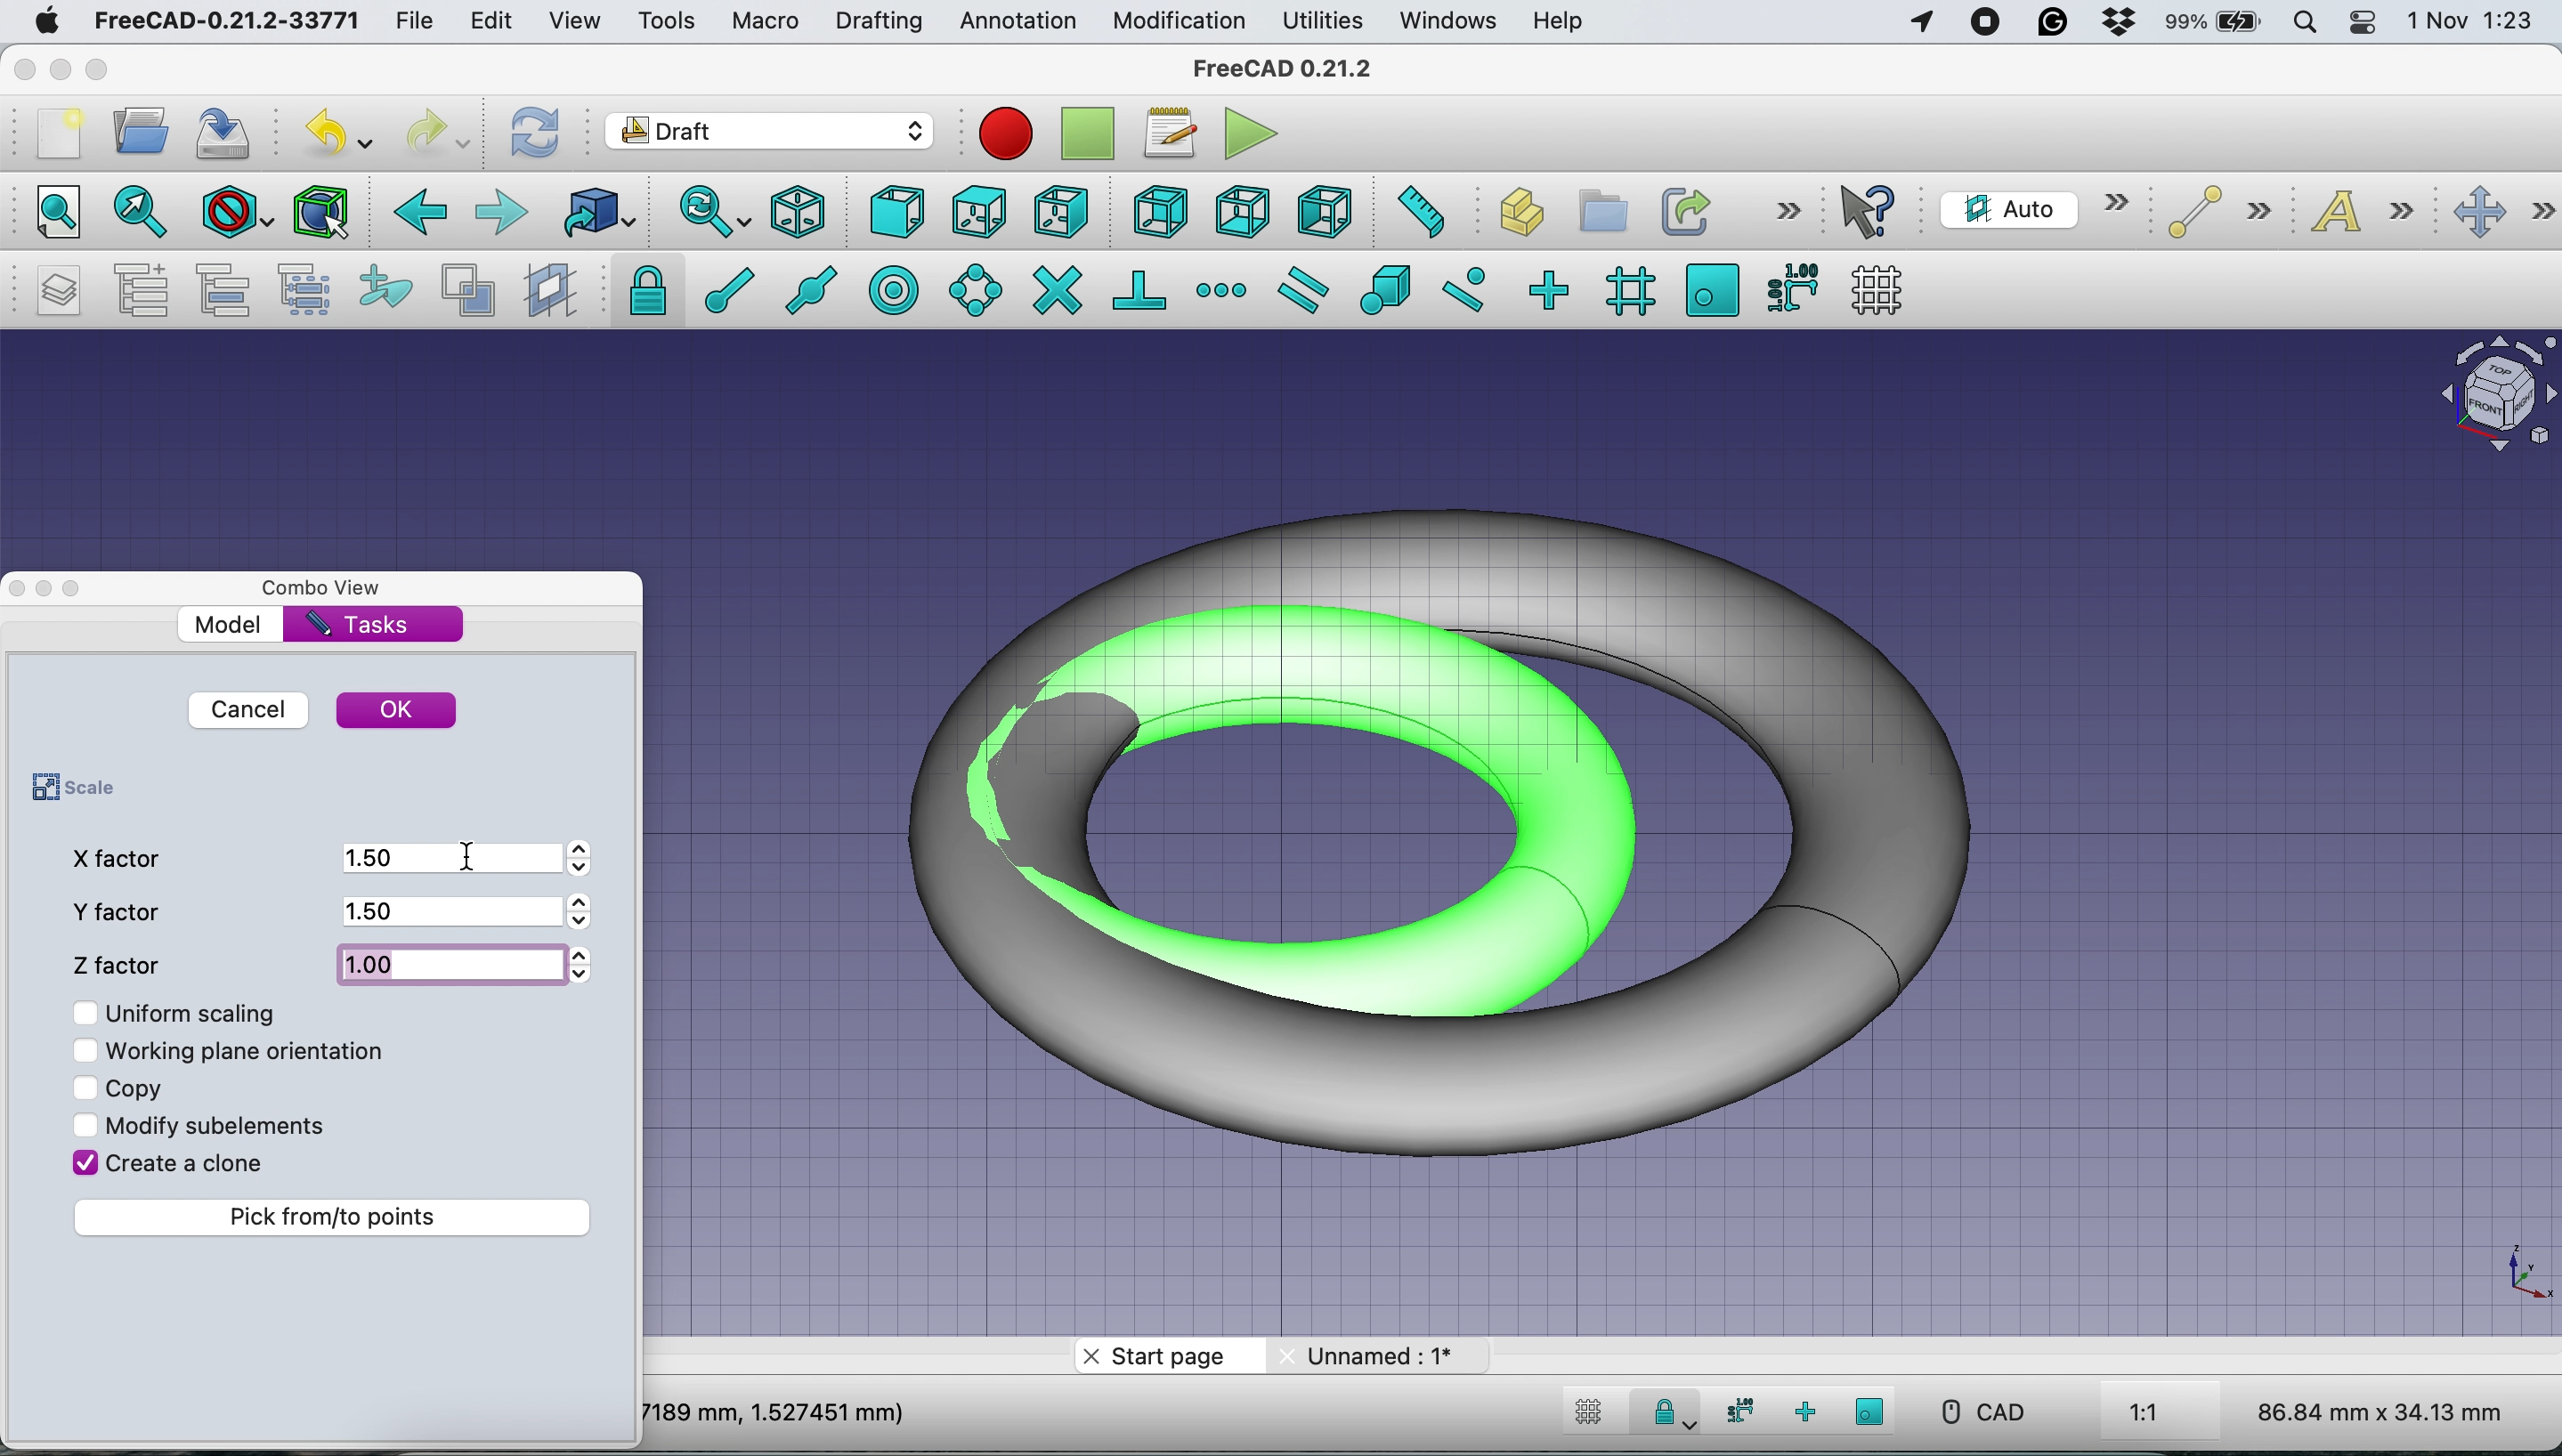 The height and width of the screenshot is (1456, 2562). I want to click on move to group, so click(231, 290).